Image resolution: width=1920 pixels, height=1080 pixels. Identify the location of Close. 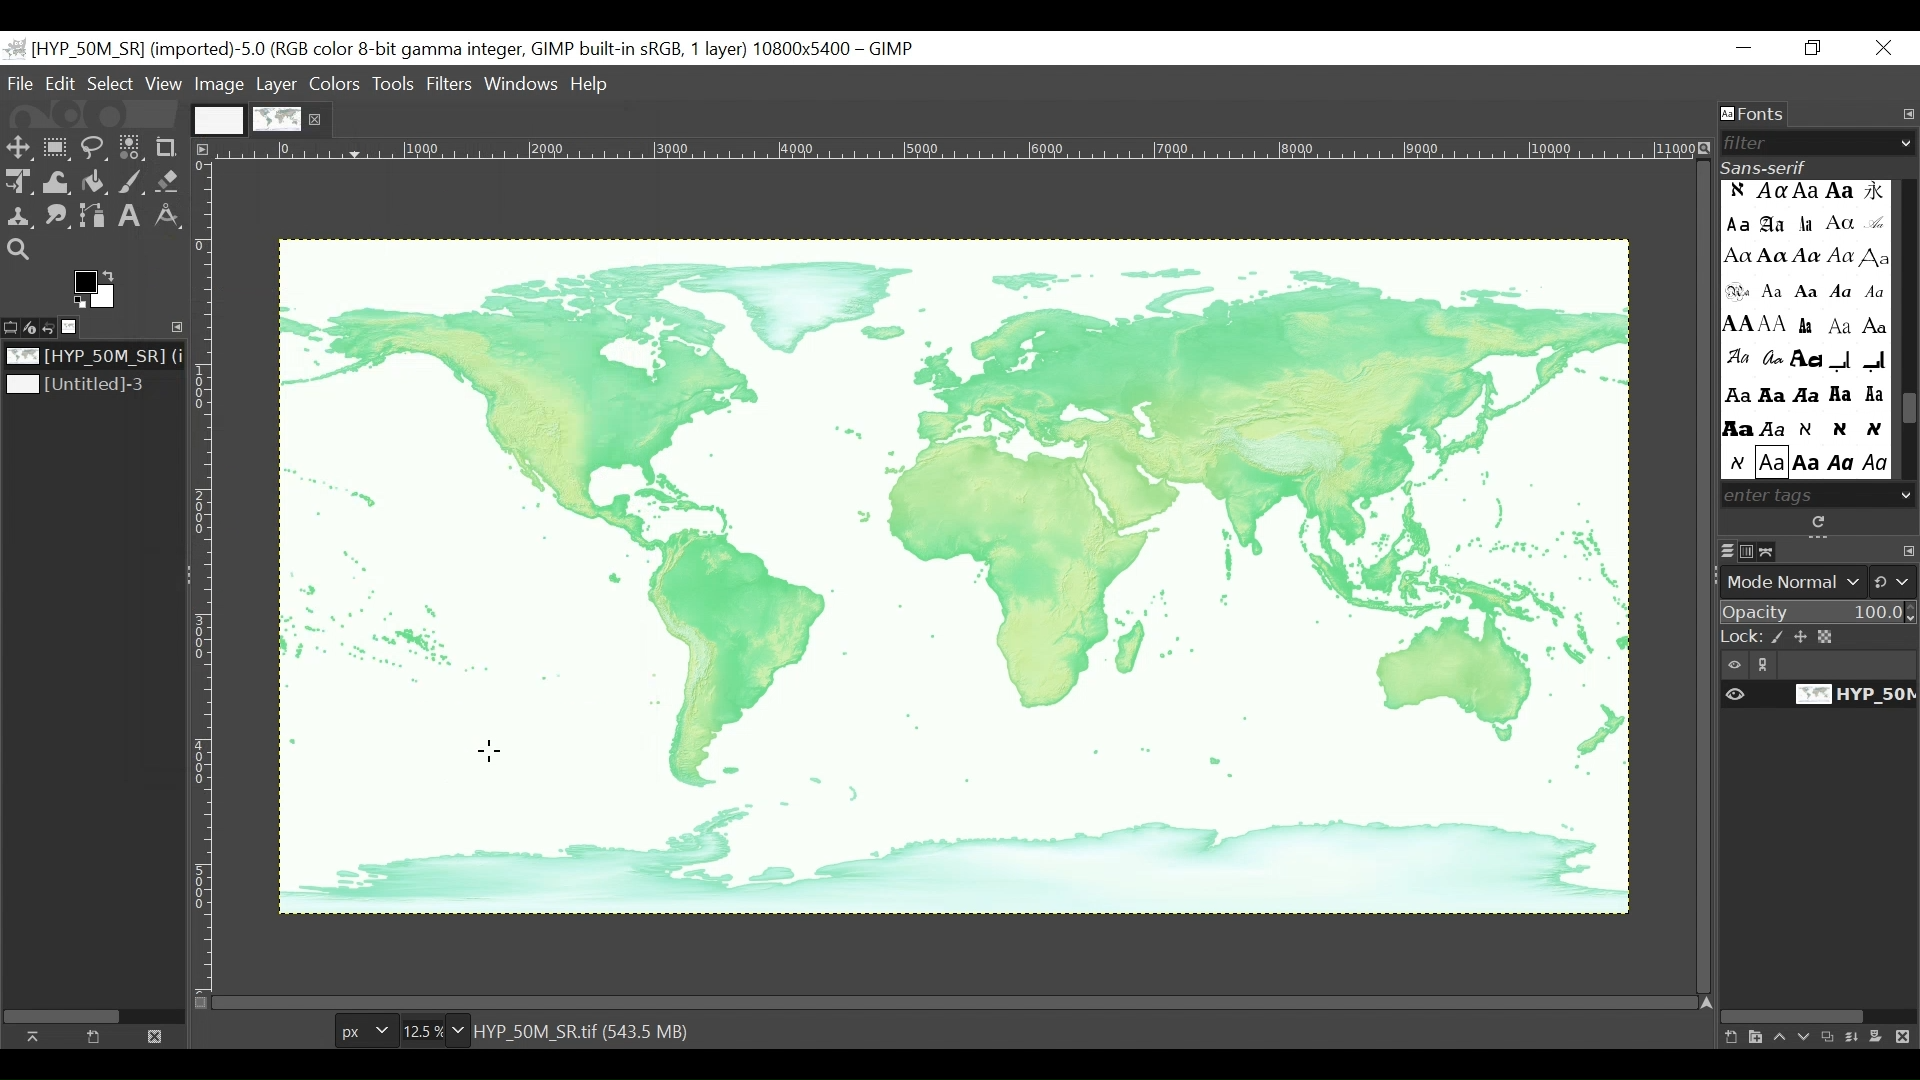
(1885, 49).